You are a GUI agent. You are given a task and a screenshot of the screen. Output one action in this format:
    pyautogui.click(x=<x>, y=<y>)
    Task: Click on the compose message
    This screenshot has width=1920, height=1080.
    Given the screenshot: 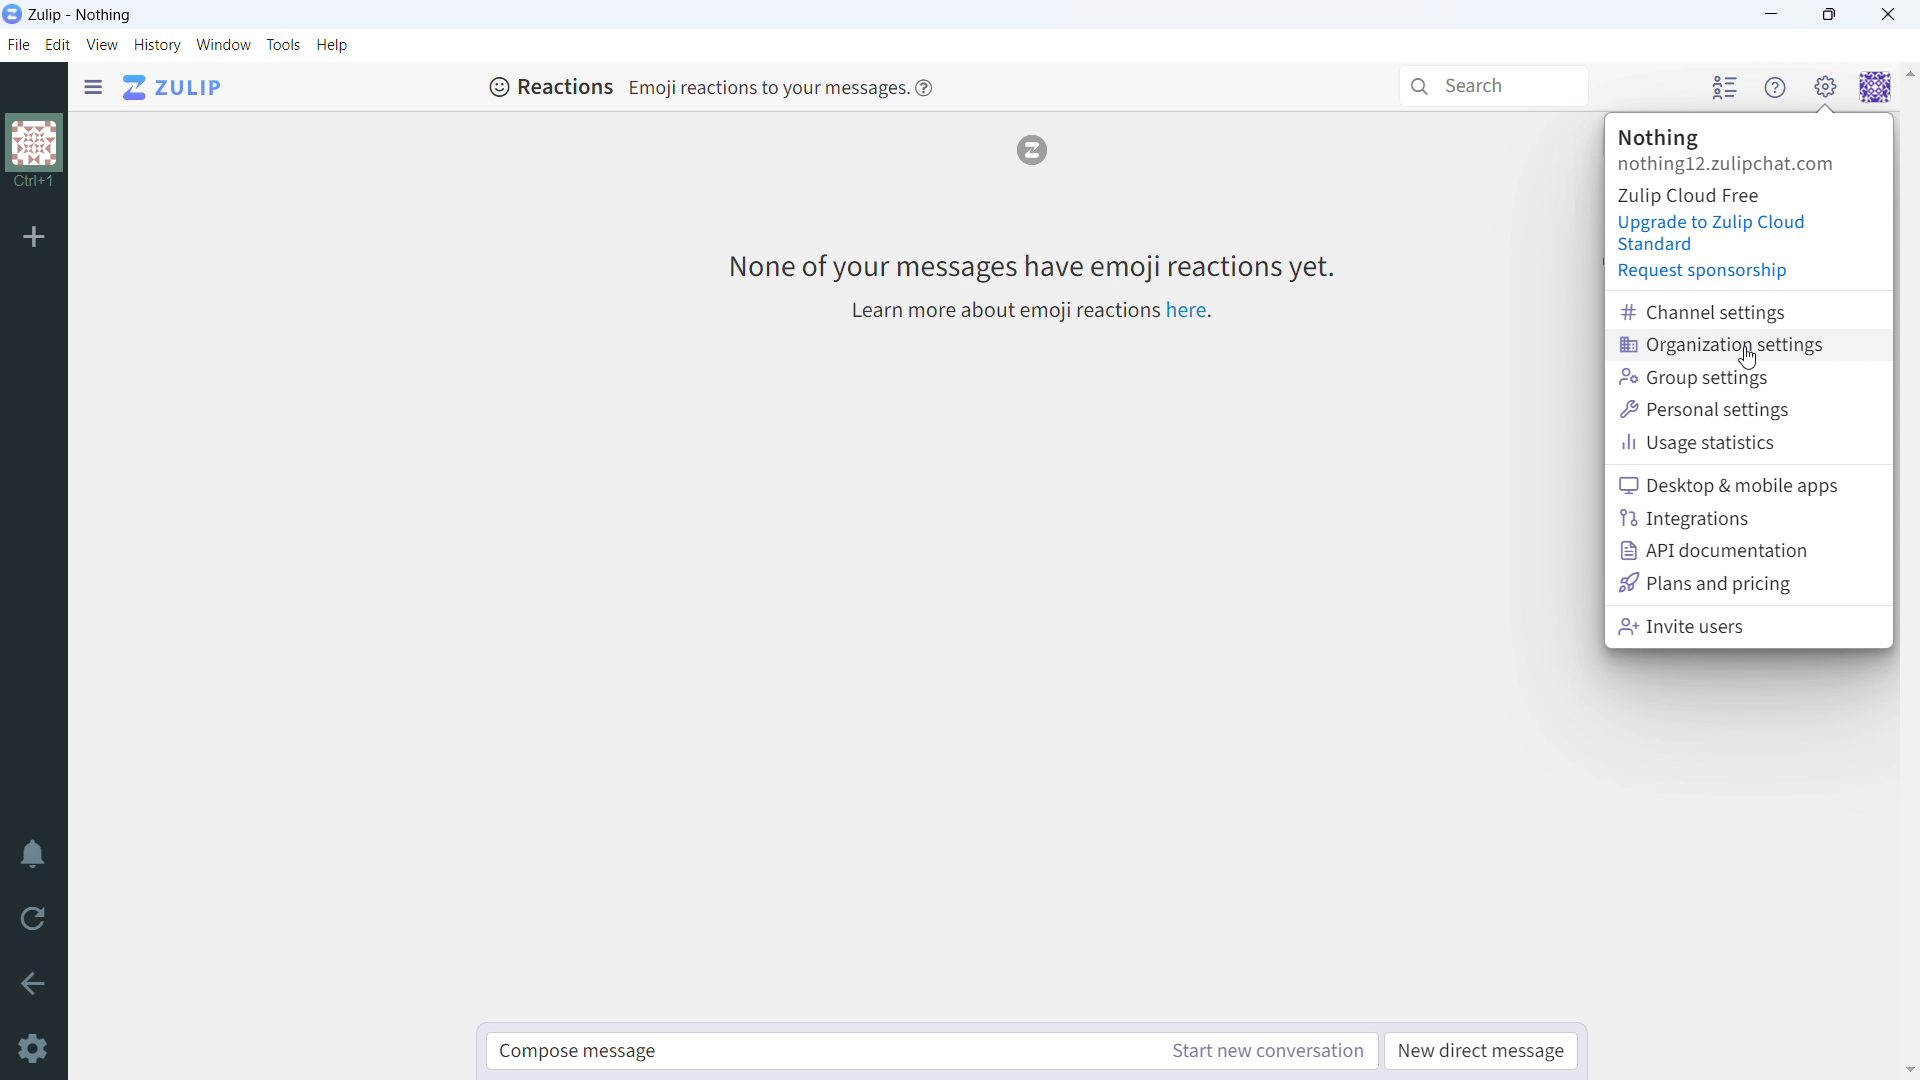 What is the action you would take?
    pyautogui.click(x=818, y=1051)
    